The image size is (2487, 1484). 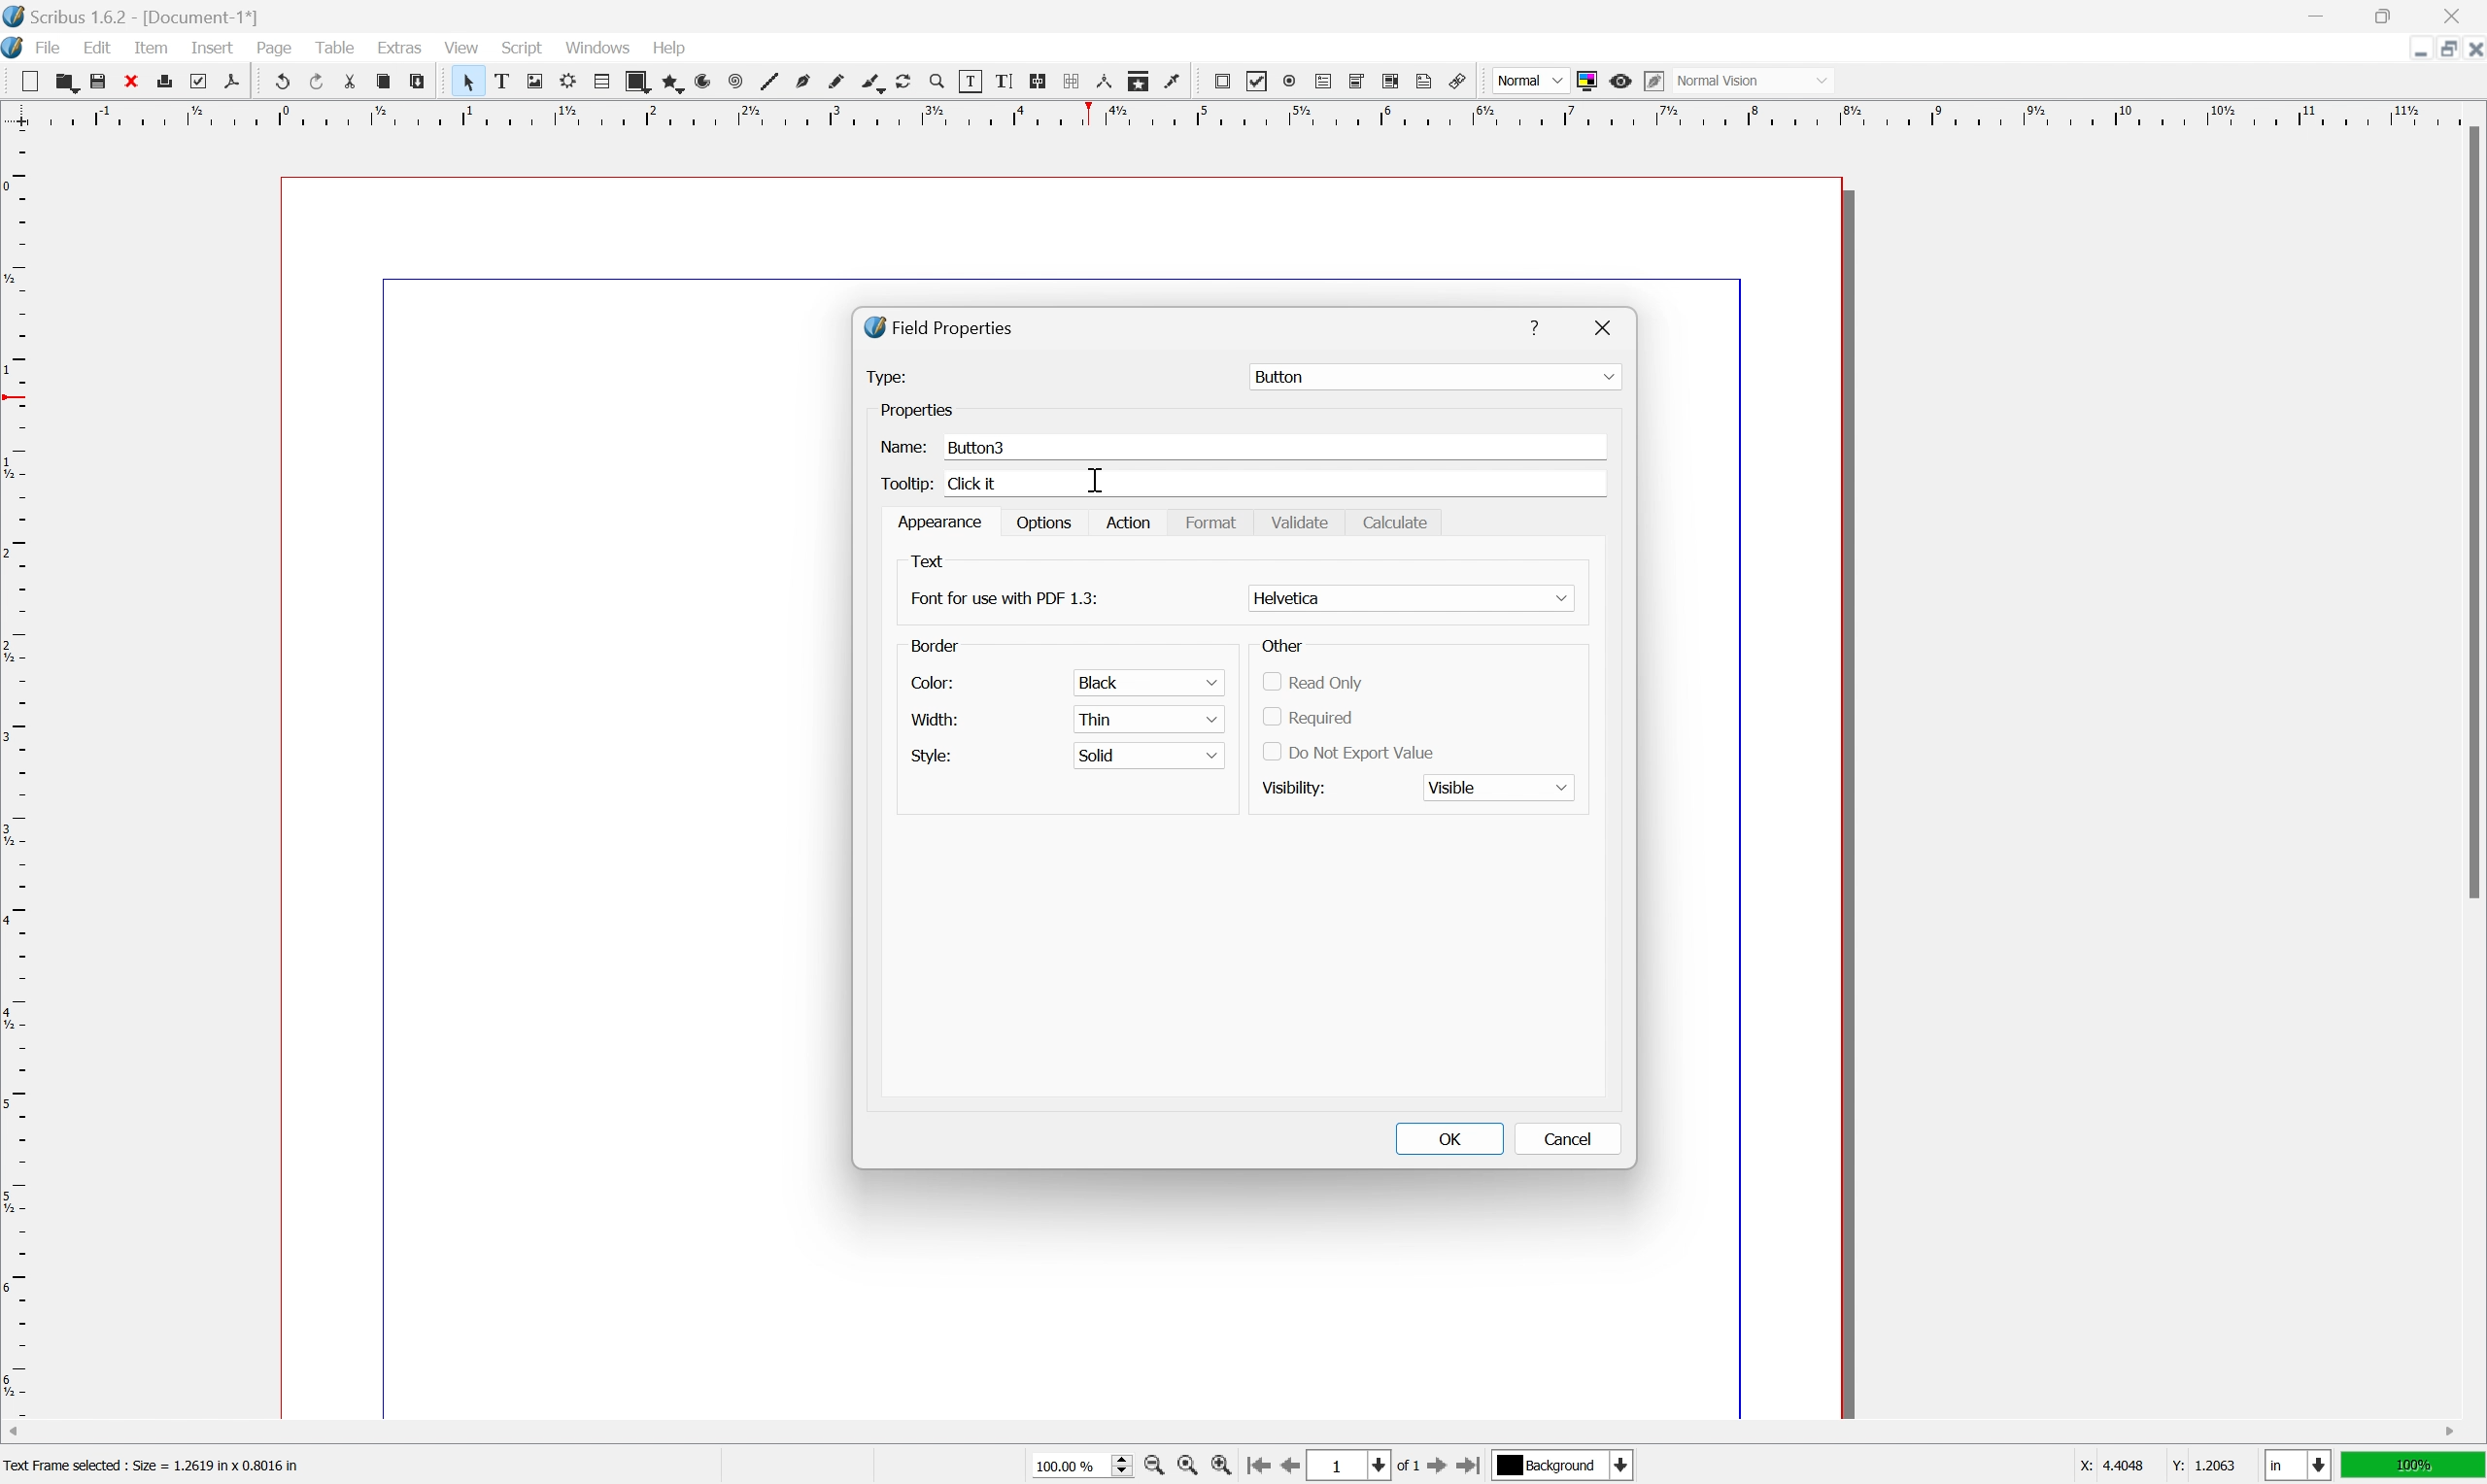 What do you see at coordinates (1149, 757) in the screenshot?
I see `solid` at bounding box center [1149, 757].